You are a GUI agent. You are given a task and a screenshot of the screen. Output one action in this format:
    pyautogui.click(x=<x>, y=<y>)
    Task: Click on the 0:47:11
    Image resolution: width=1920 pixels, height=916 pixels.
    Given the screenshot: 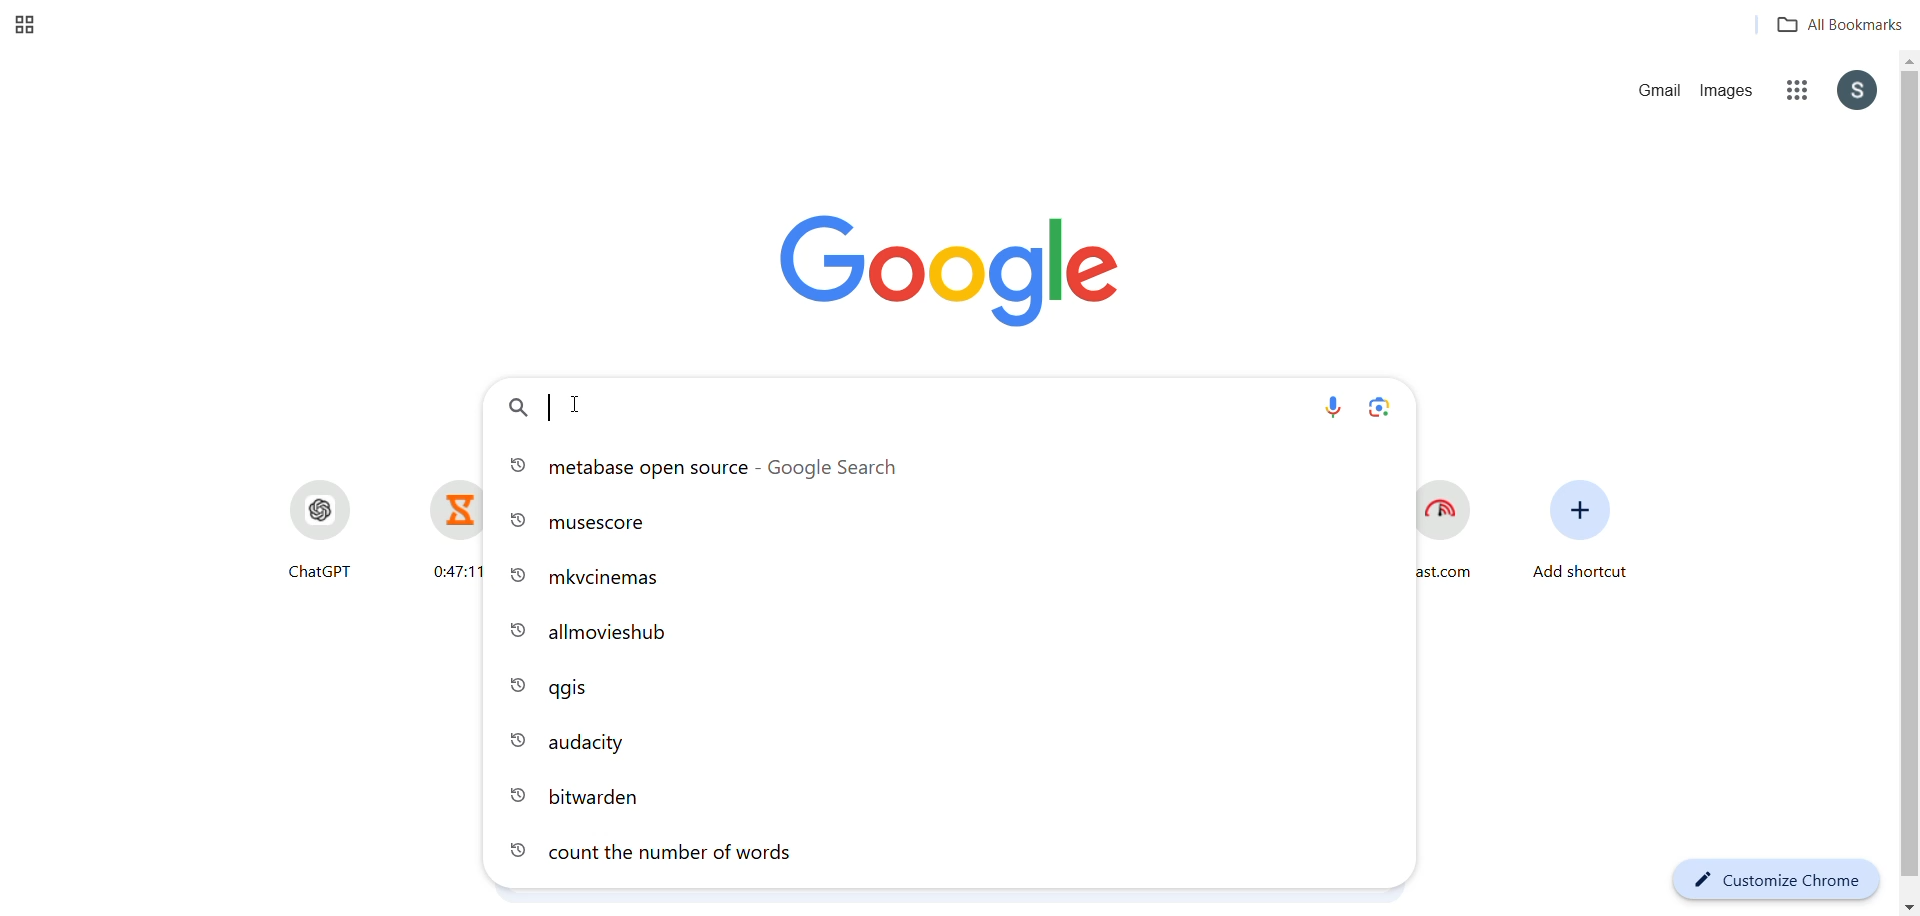 What is the action you would take?
    pyautogui.click(x=441, y=530)
    